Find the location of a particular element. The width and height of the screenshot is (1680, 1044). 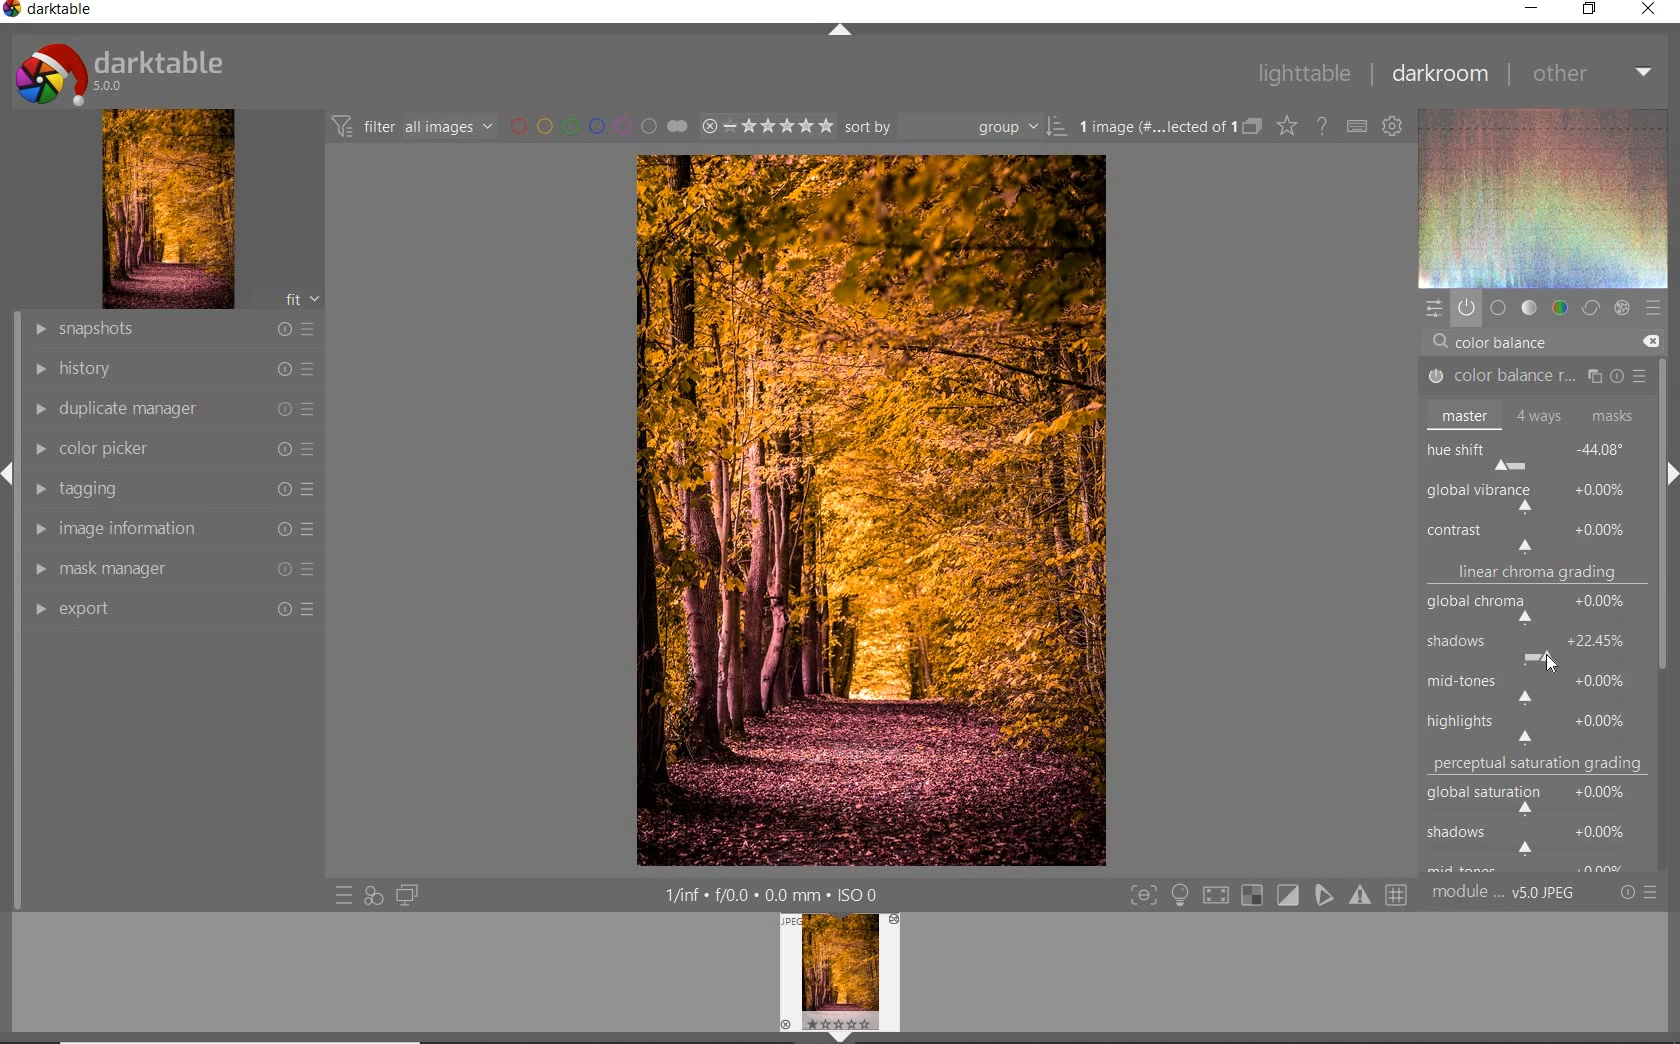

base is located at coordinates (1498, 308).